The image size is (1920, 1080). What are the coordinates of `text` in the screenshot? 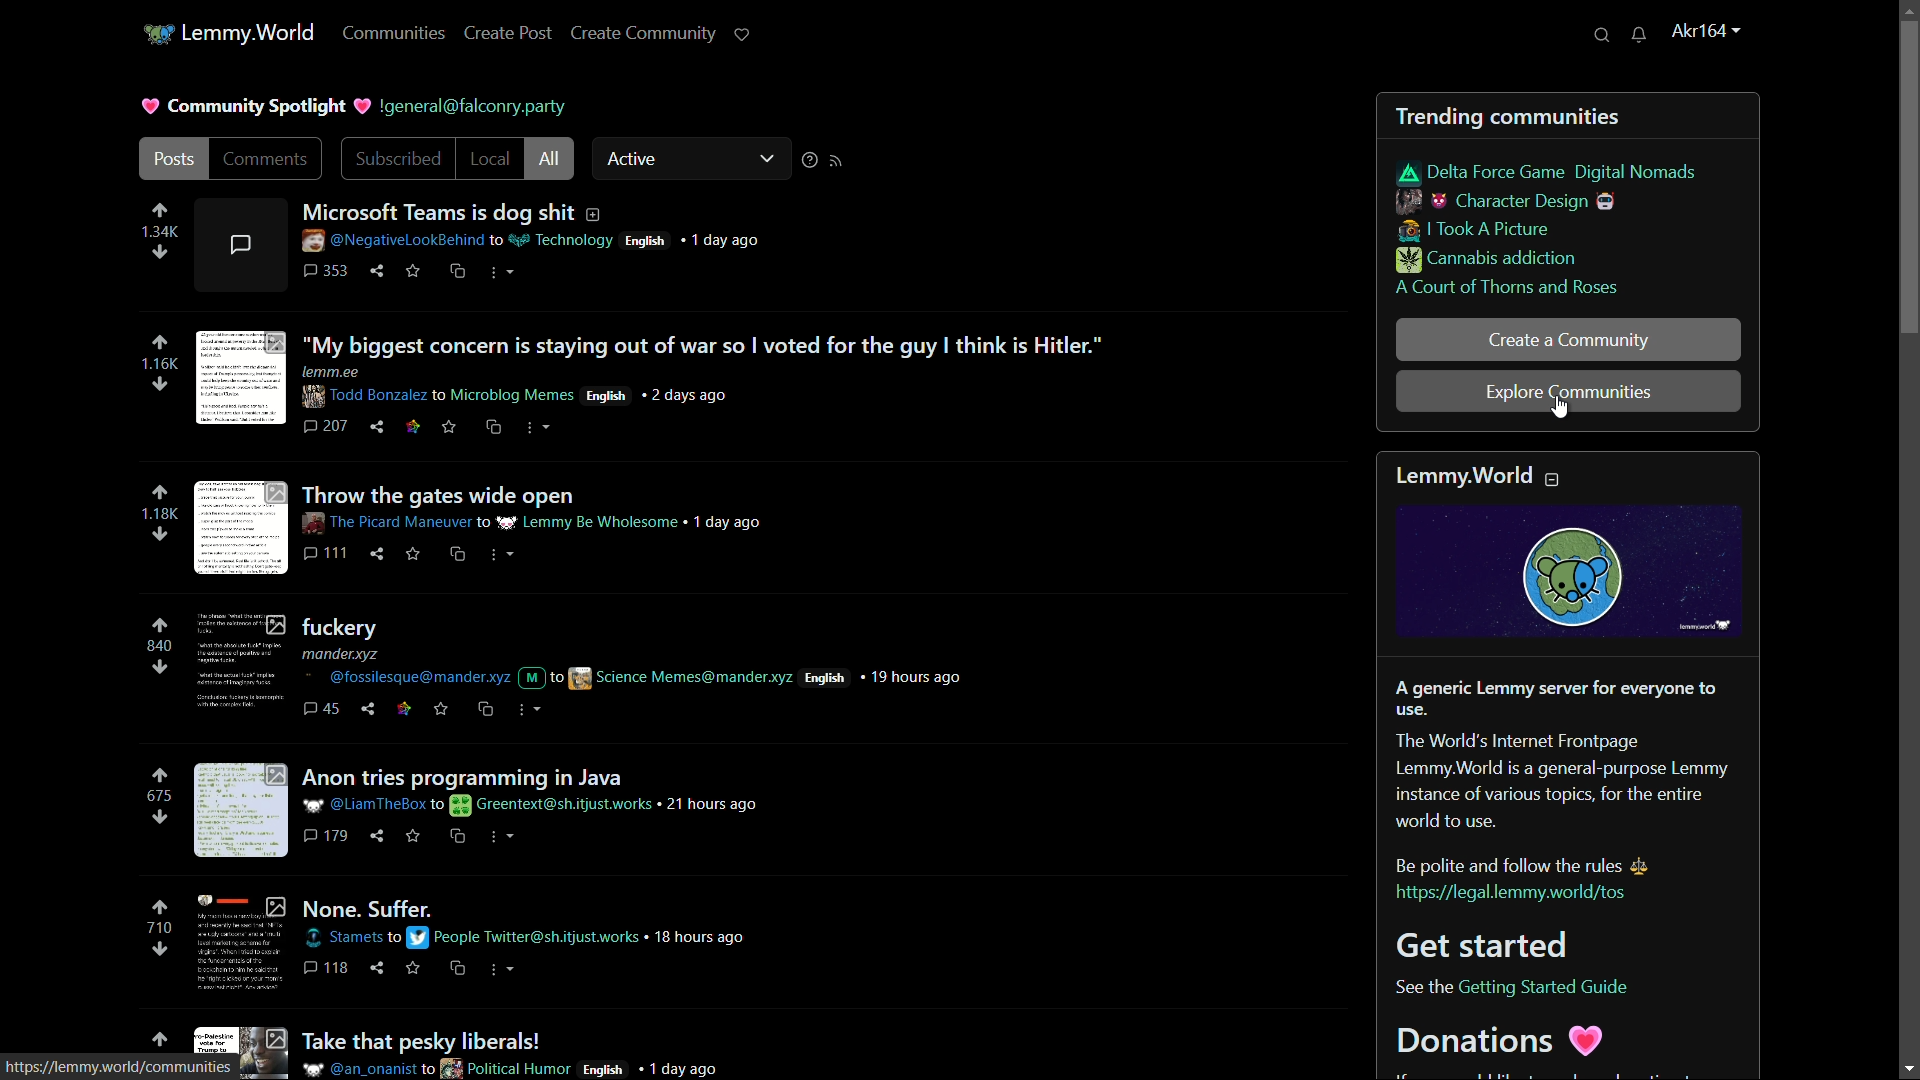 It's located at (1554, 1043).